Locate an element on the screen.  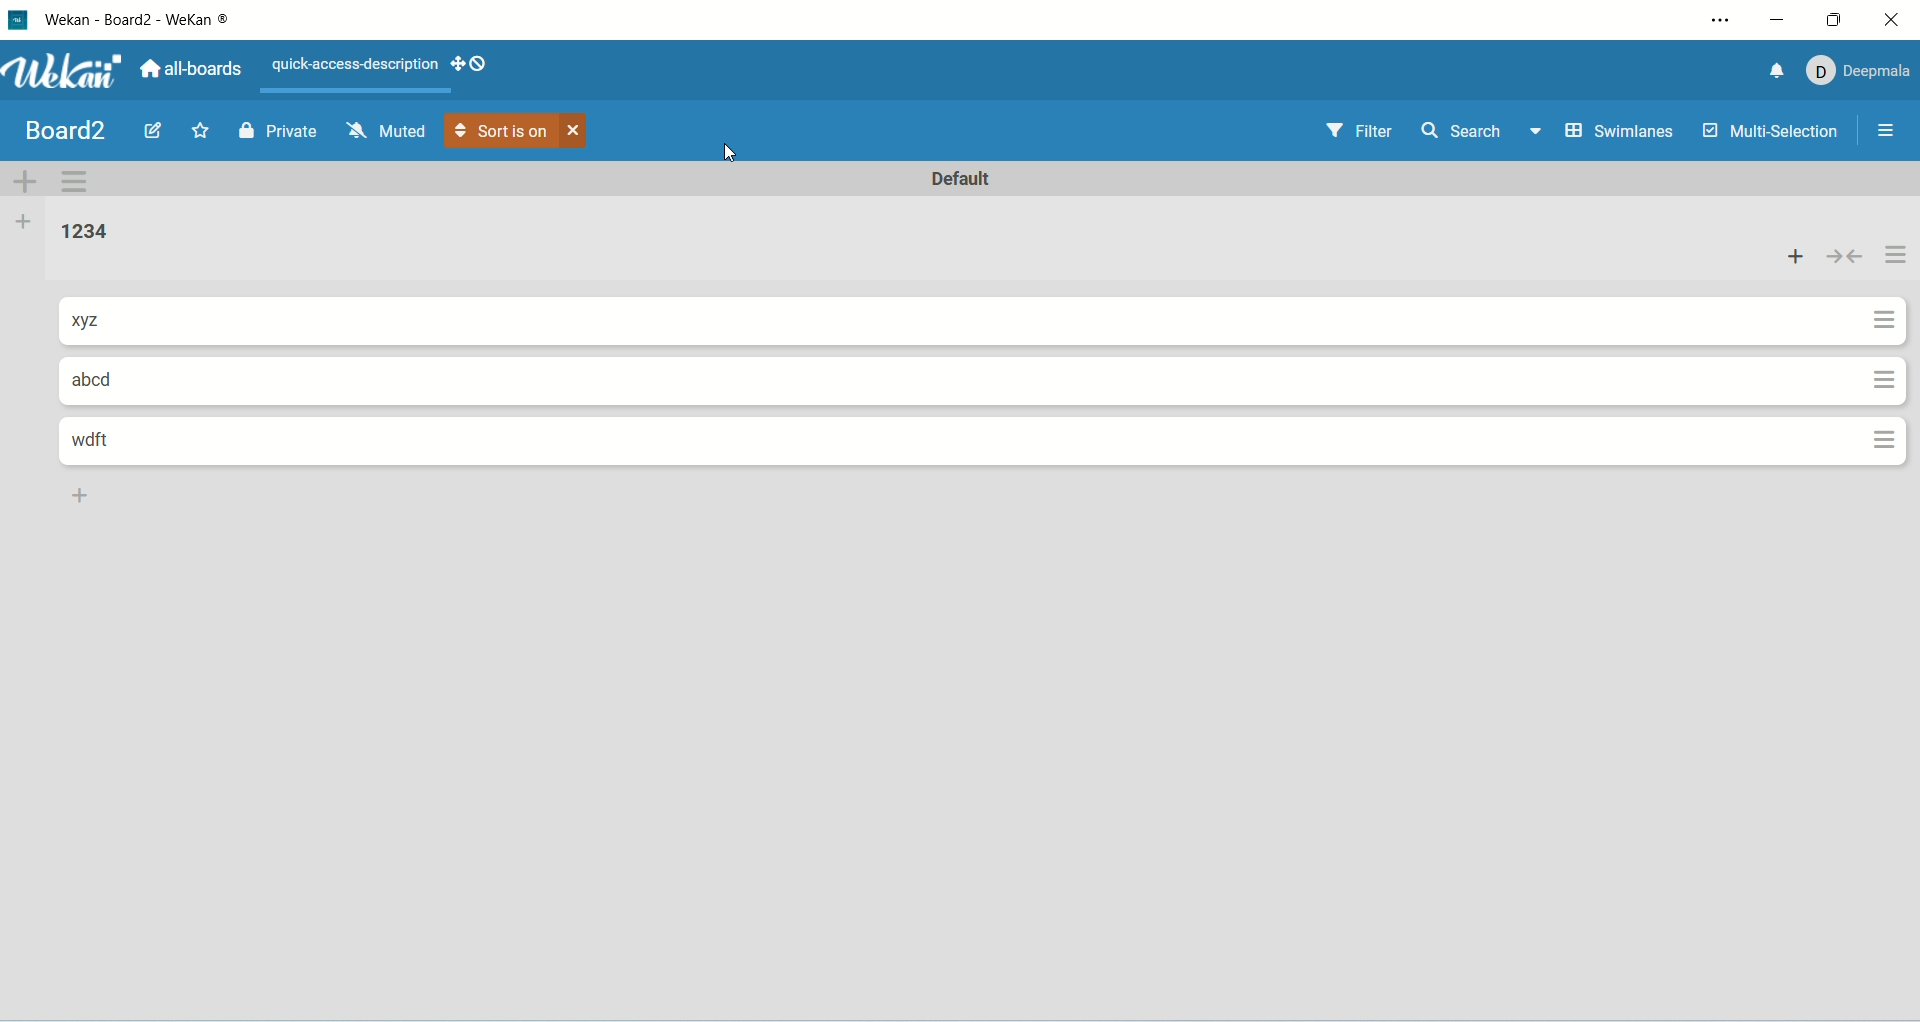
minimize is located at coordinates (1777, 18).